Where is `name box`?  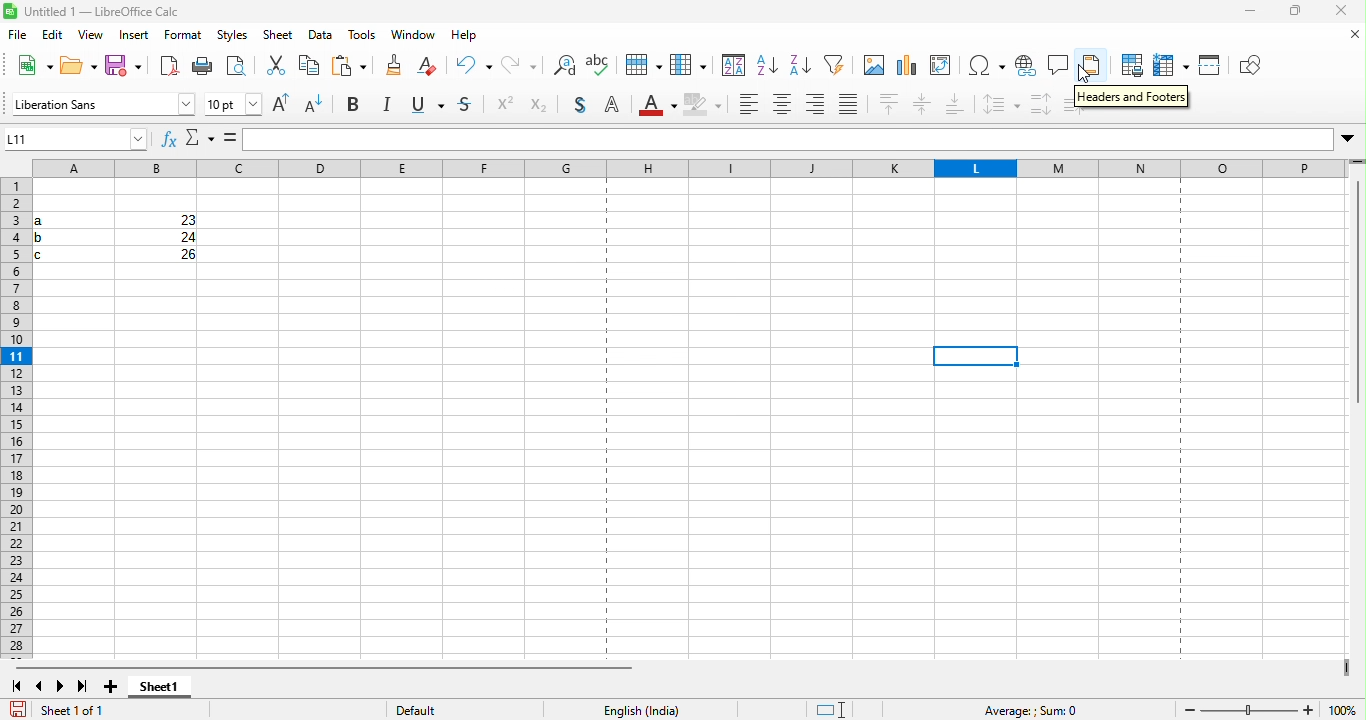
name box is located at coordinates (78, 140).